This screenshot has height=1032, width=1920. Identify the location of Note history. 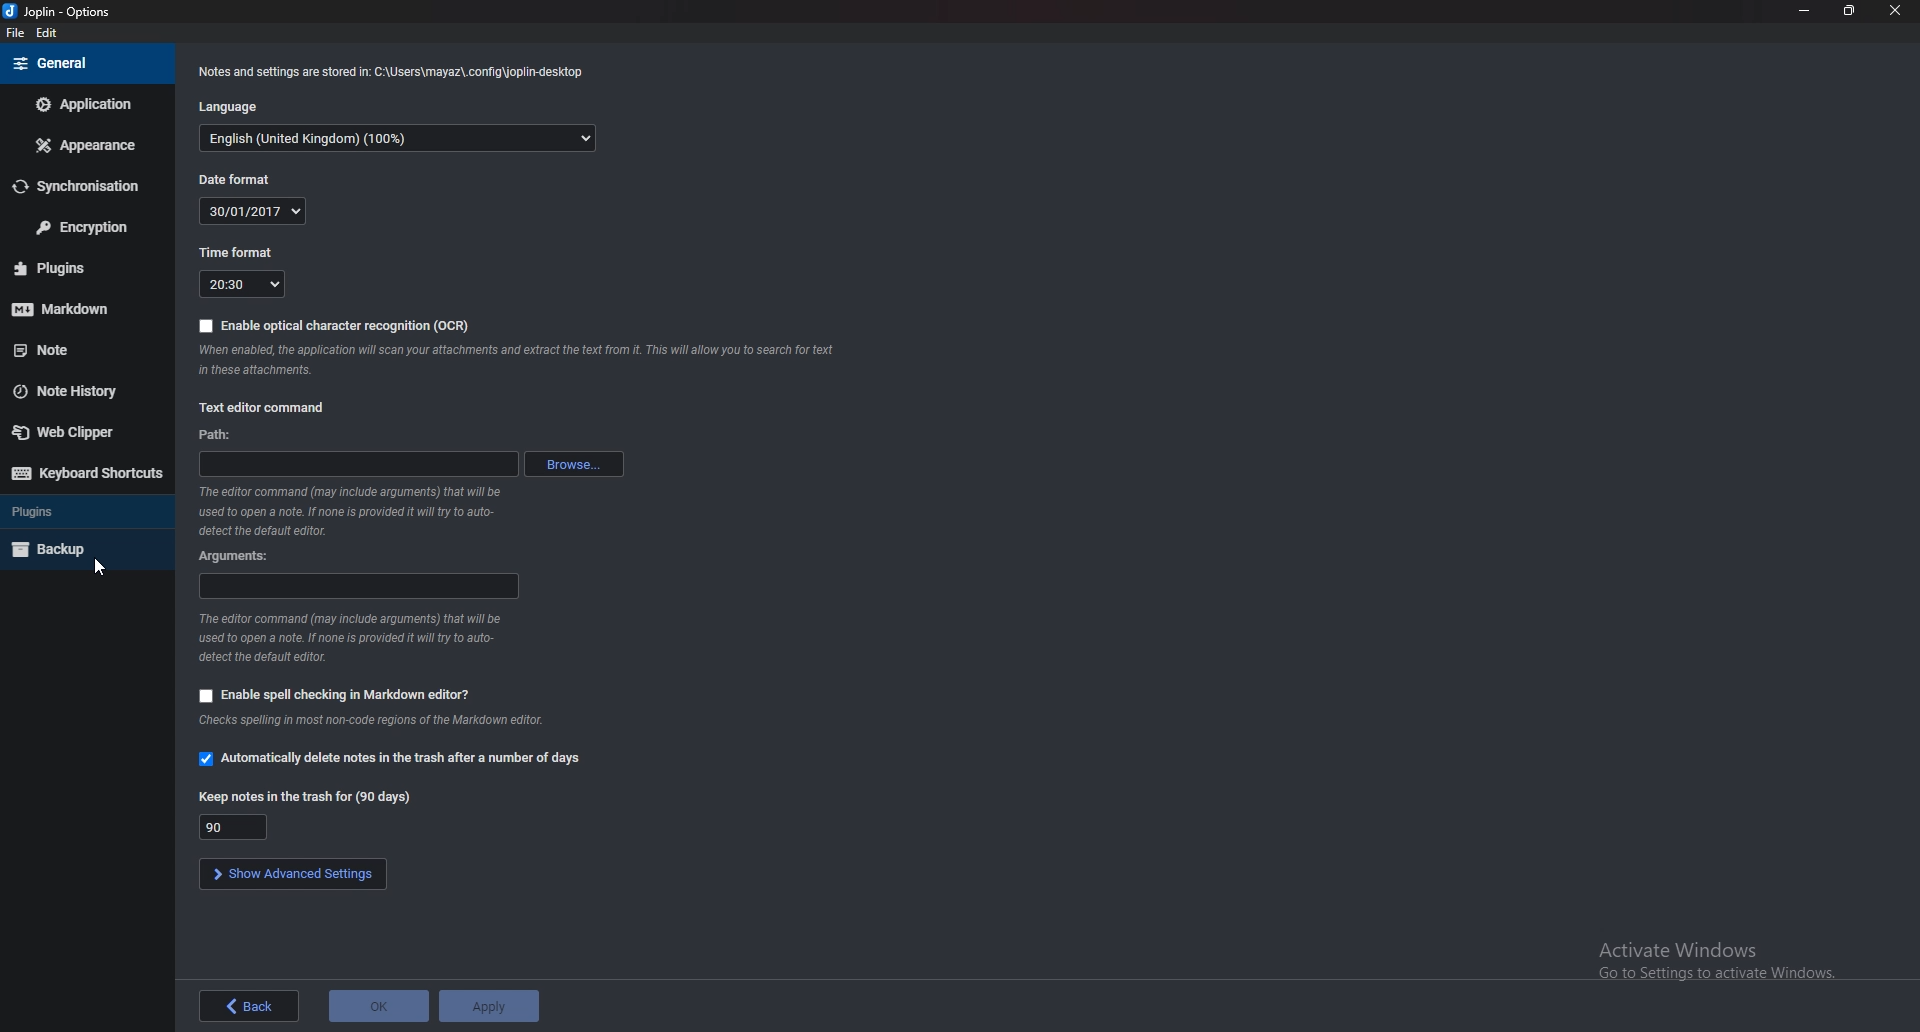
(82, 391).